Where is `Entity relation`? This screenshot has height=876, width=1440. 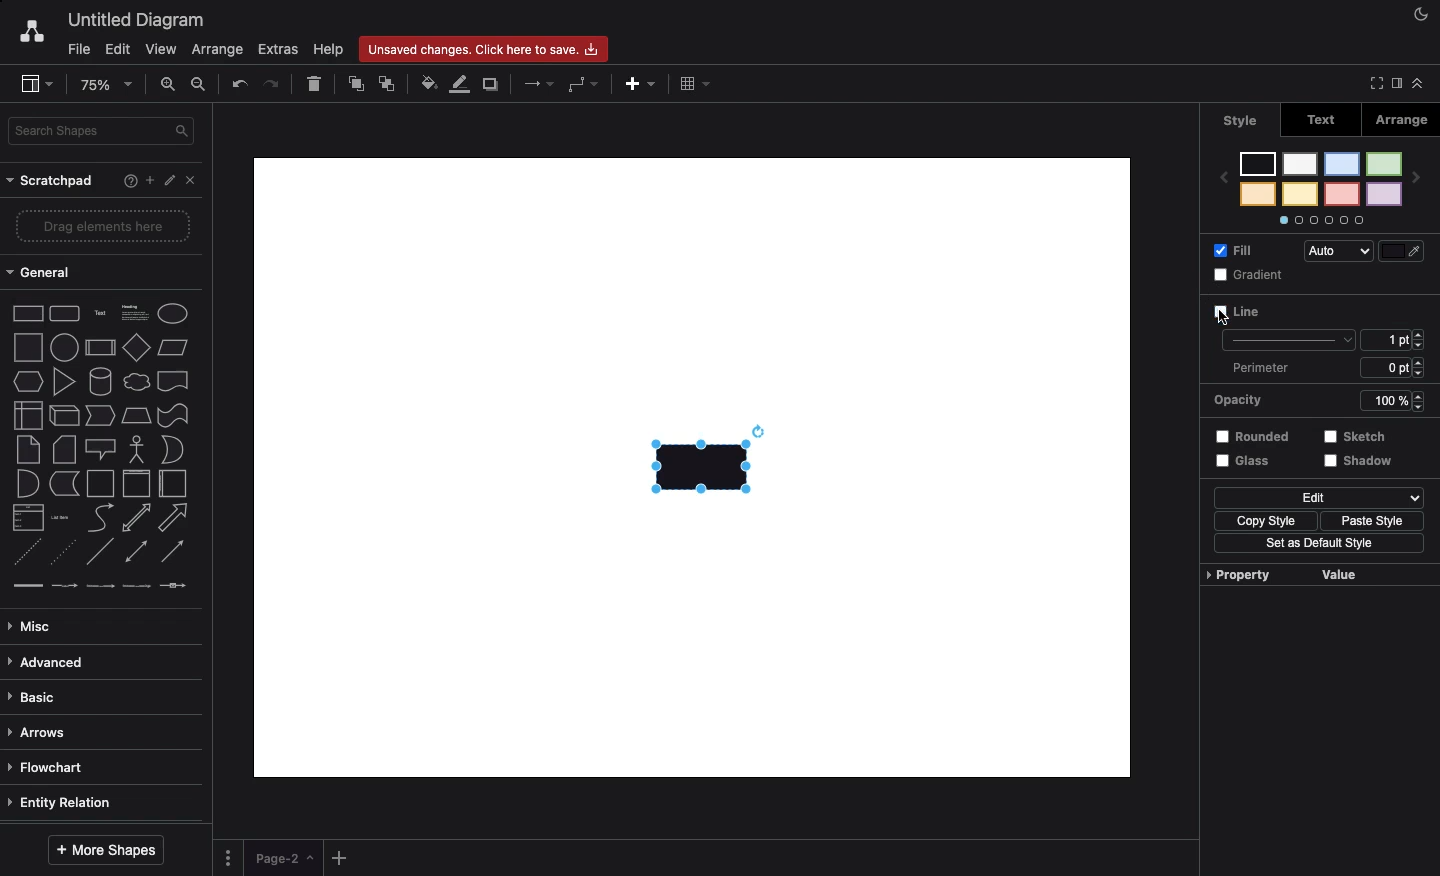 Entity relation is located at coordinates (62, 804).